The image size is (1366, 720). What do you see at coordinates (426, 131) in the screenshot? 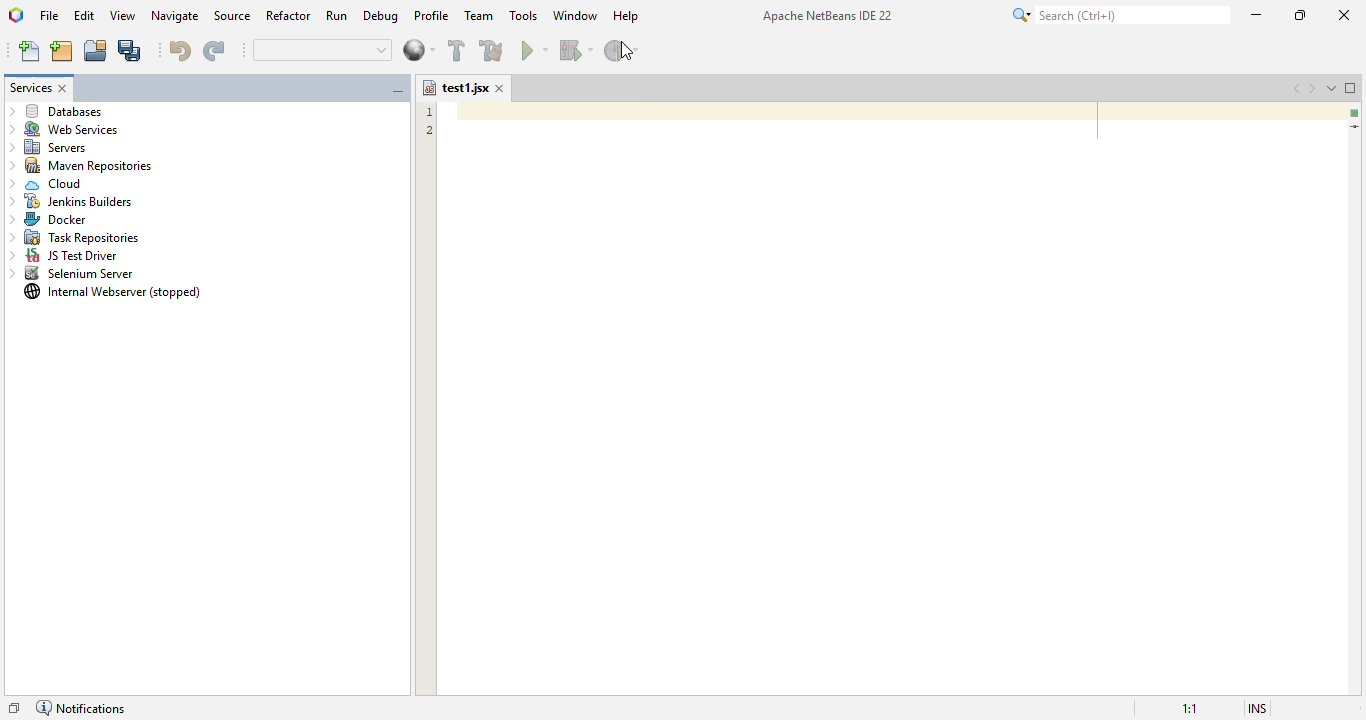
I see `2` at bounding box center [426, 131].